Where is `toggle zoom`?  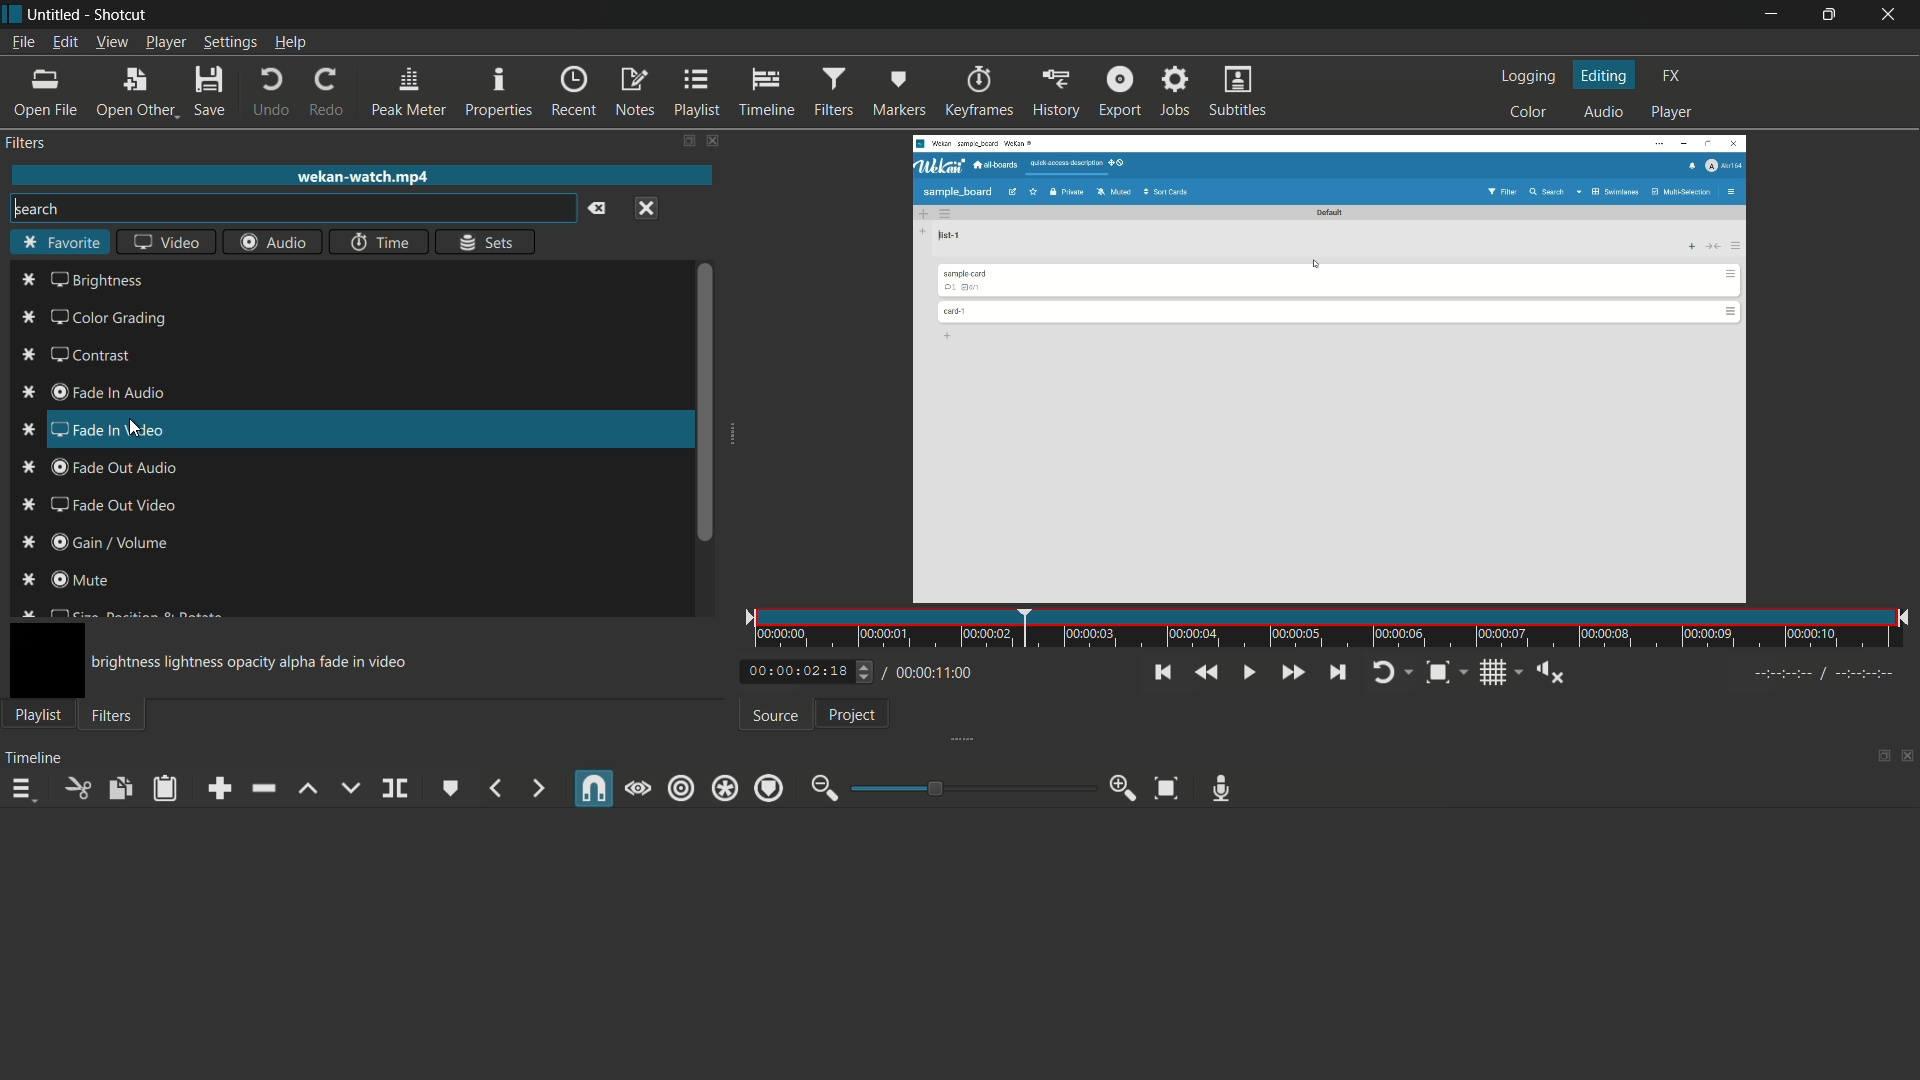
toggle zoom is located at coordinates (1437, 674).